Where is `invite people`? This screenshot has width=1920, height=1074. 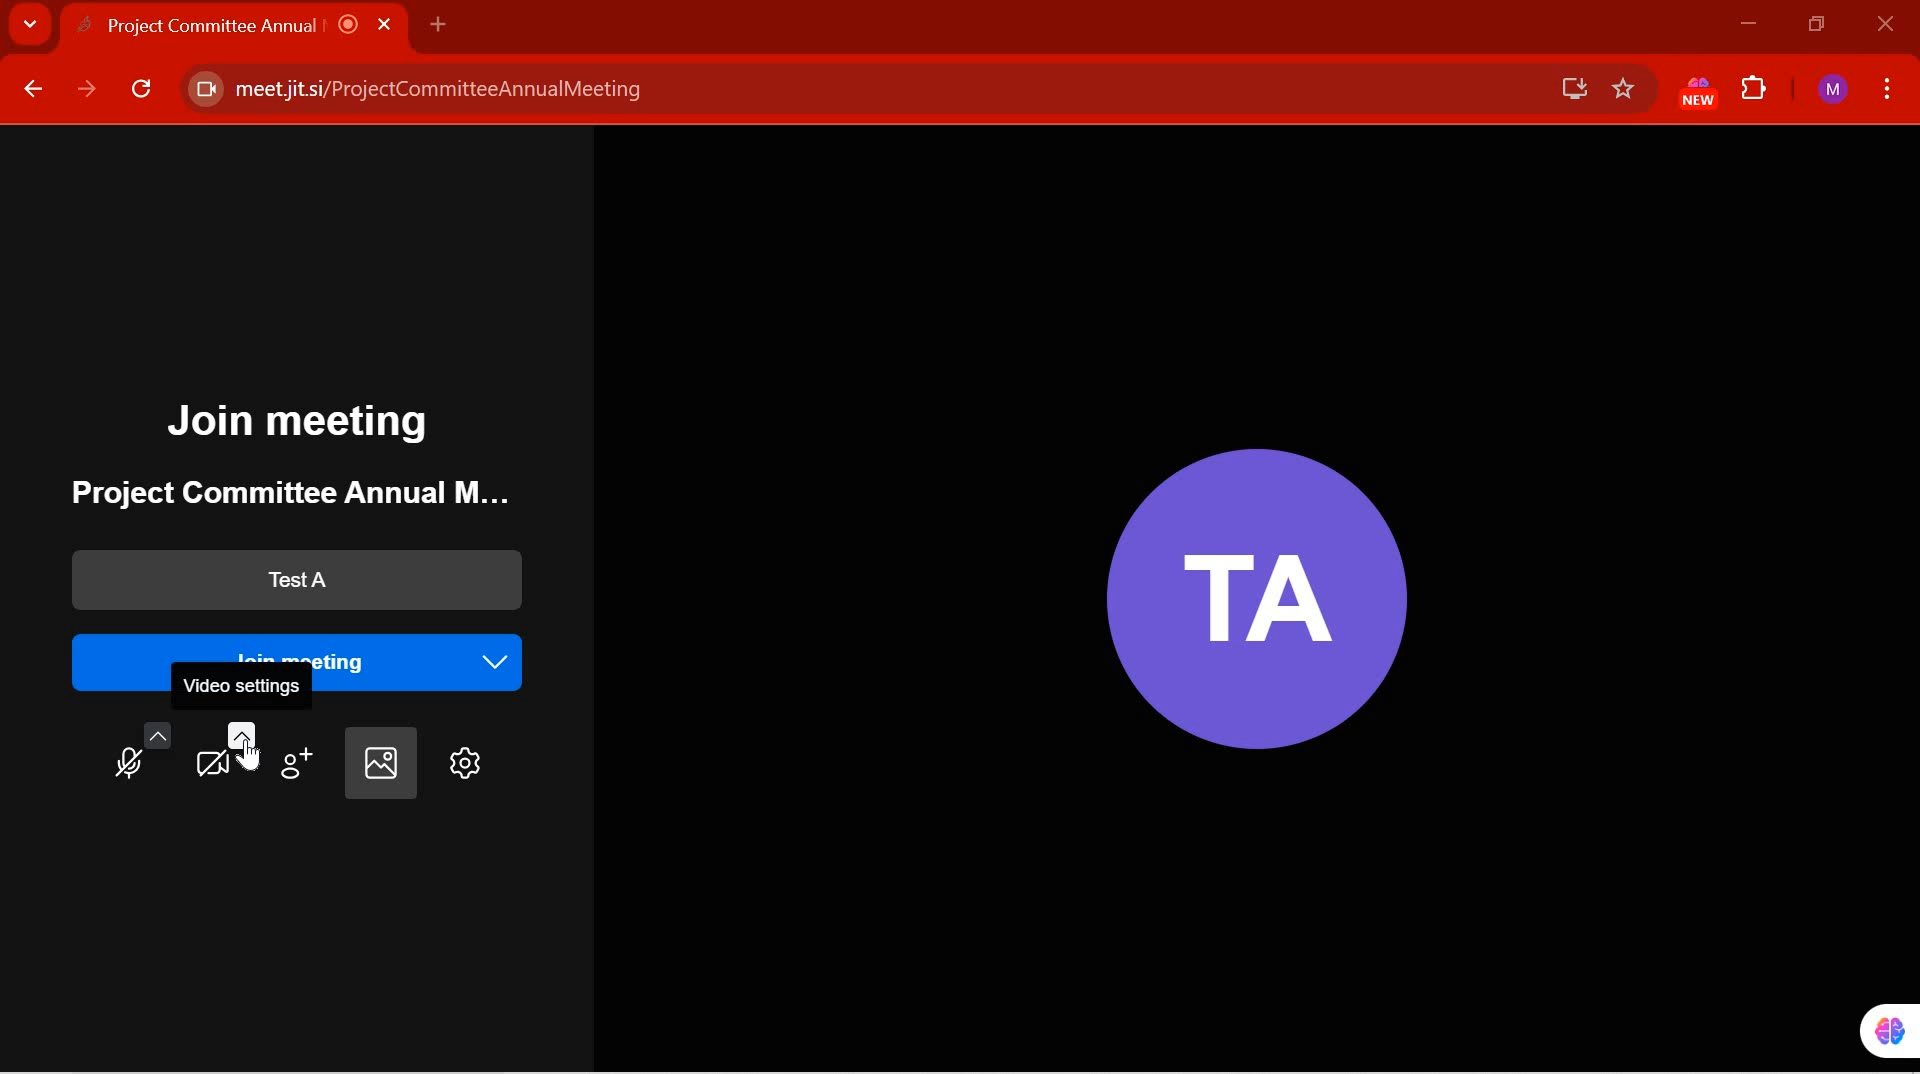
invite people is located at coordinates (300, 756).